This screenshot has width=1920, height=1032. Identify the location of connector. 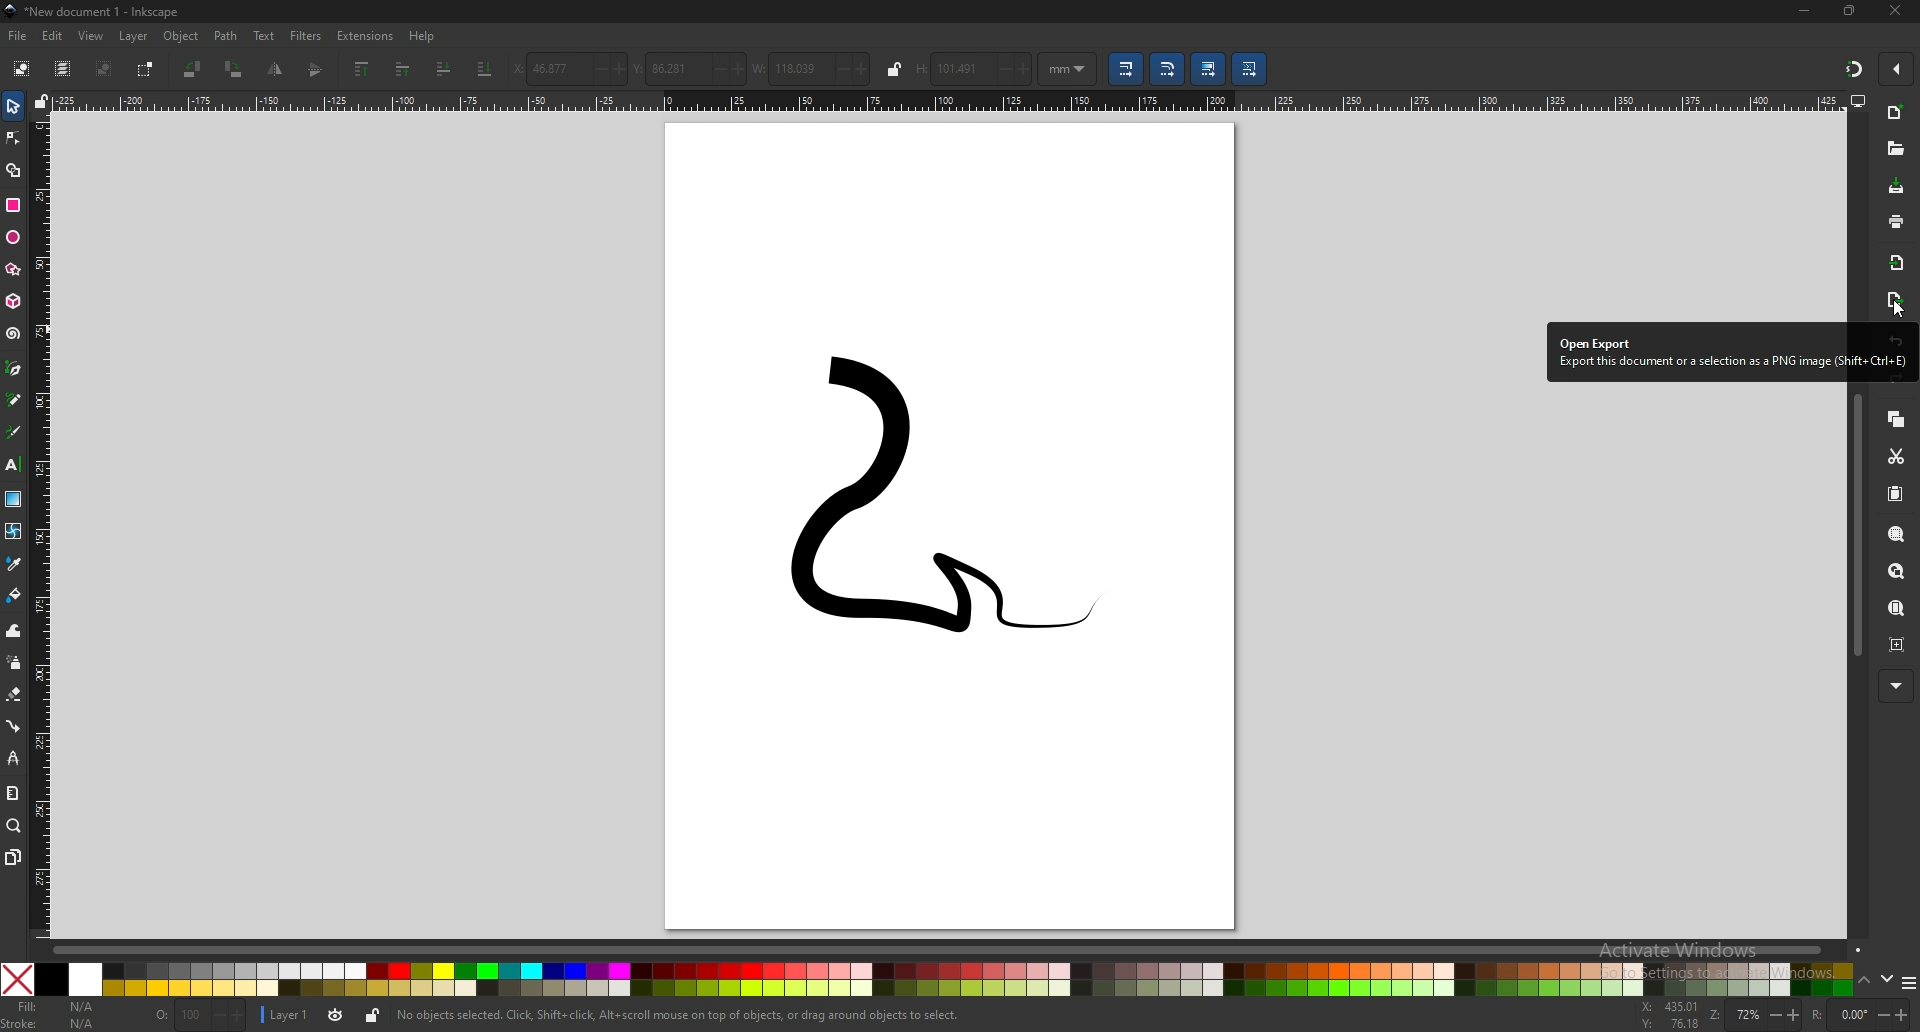
(13, 725).